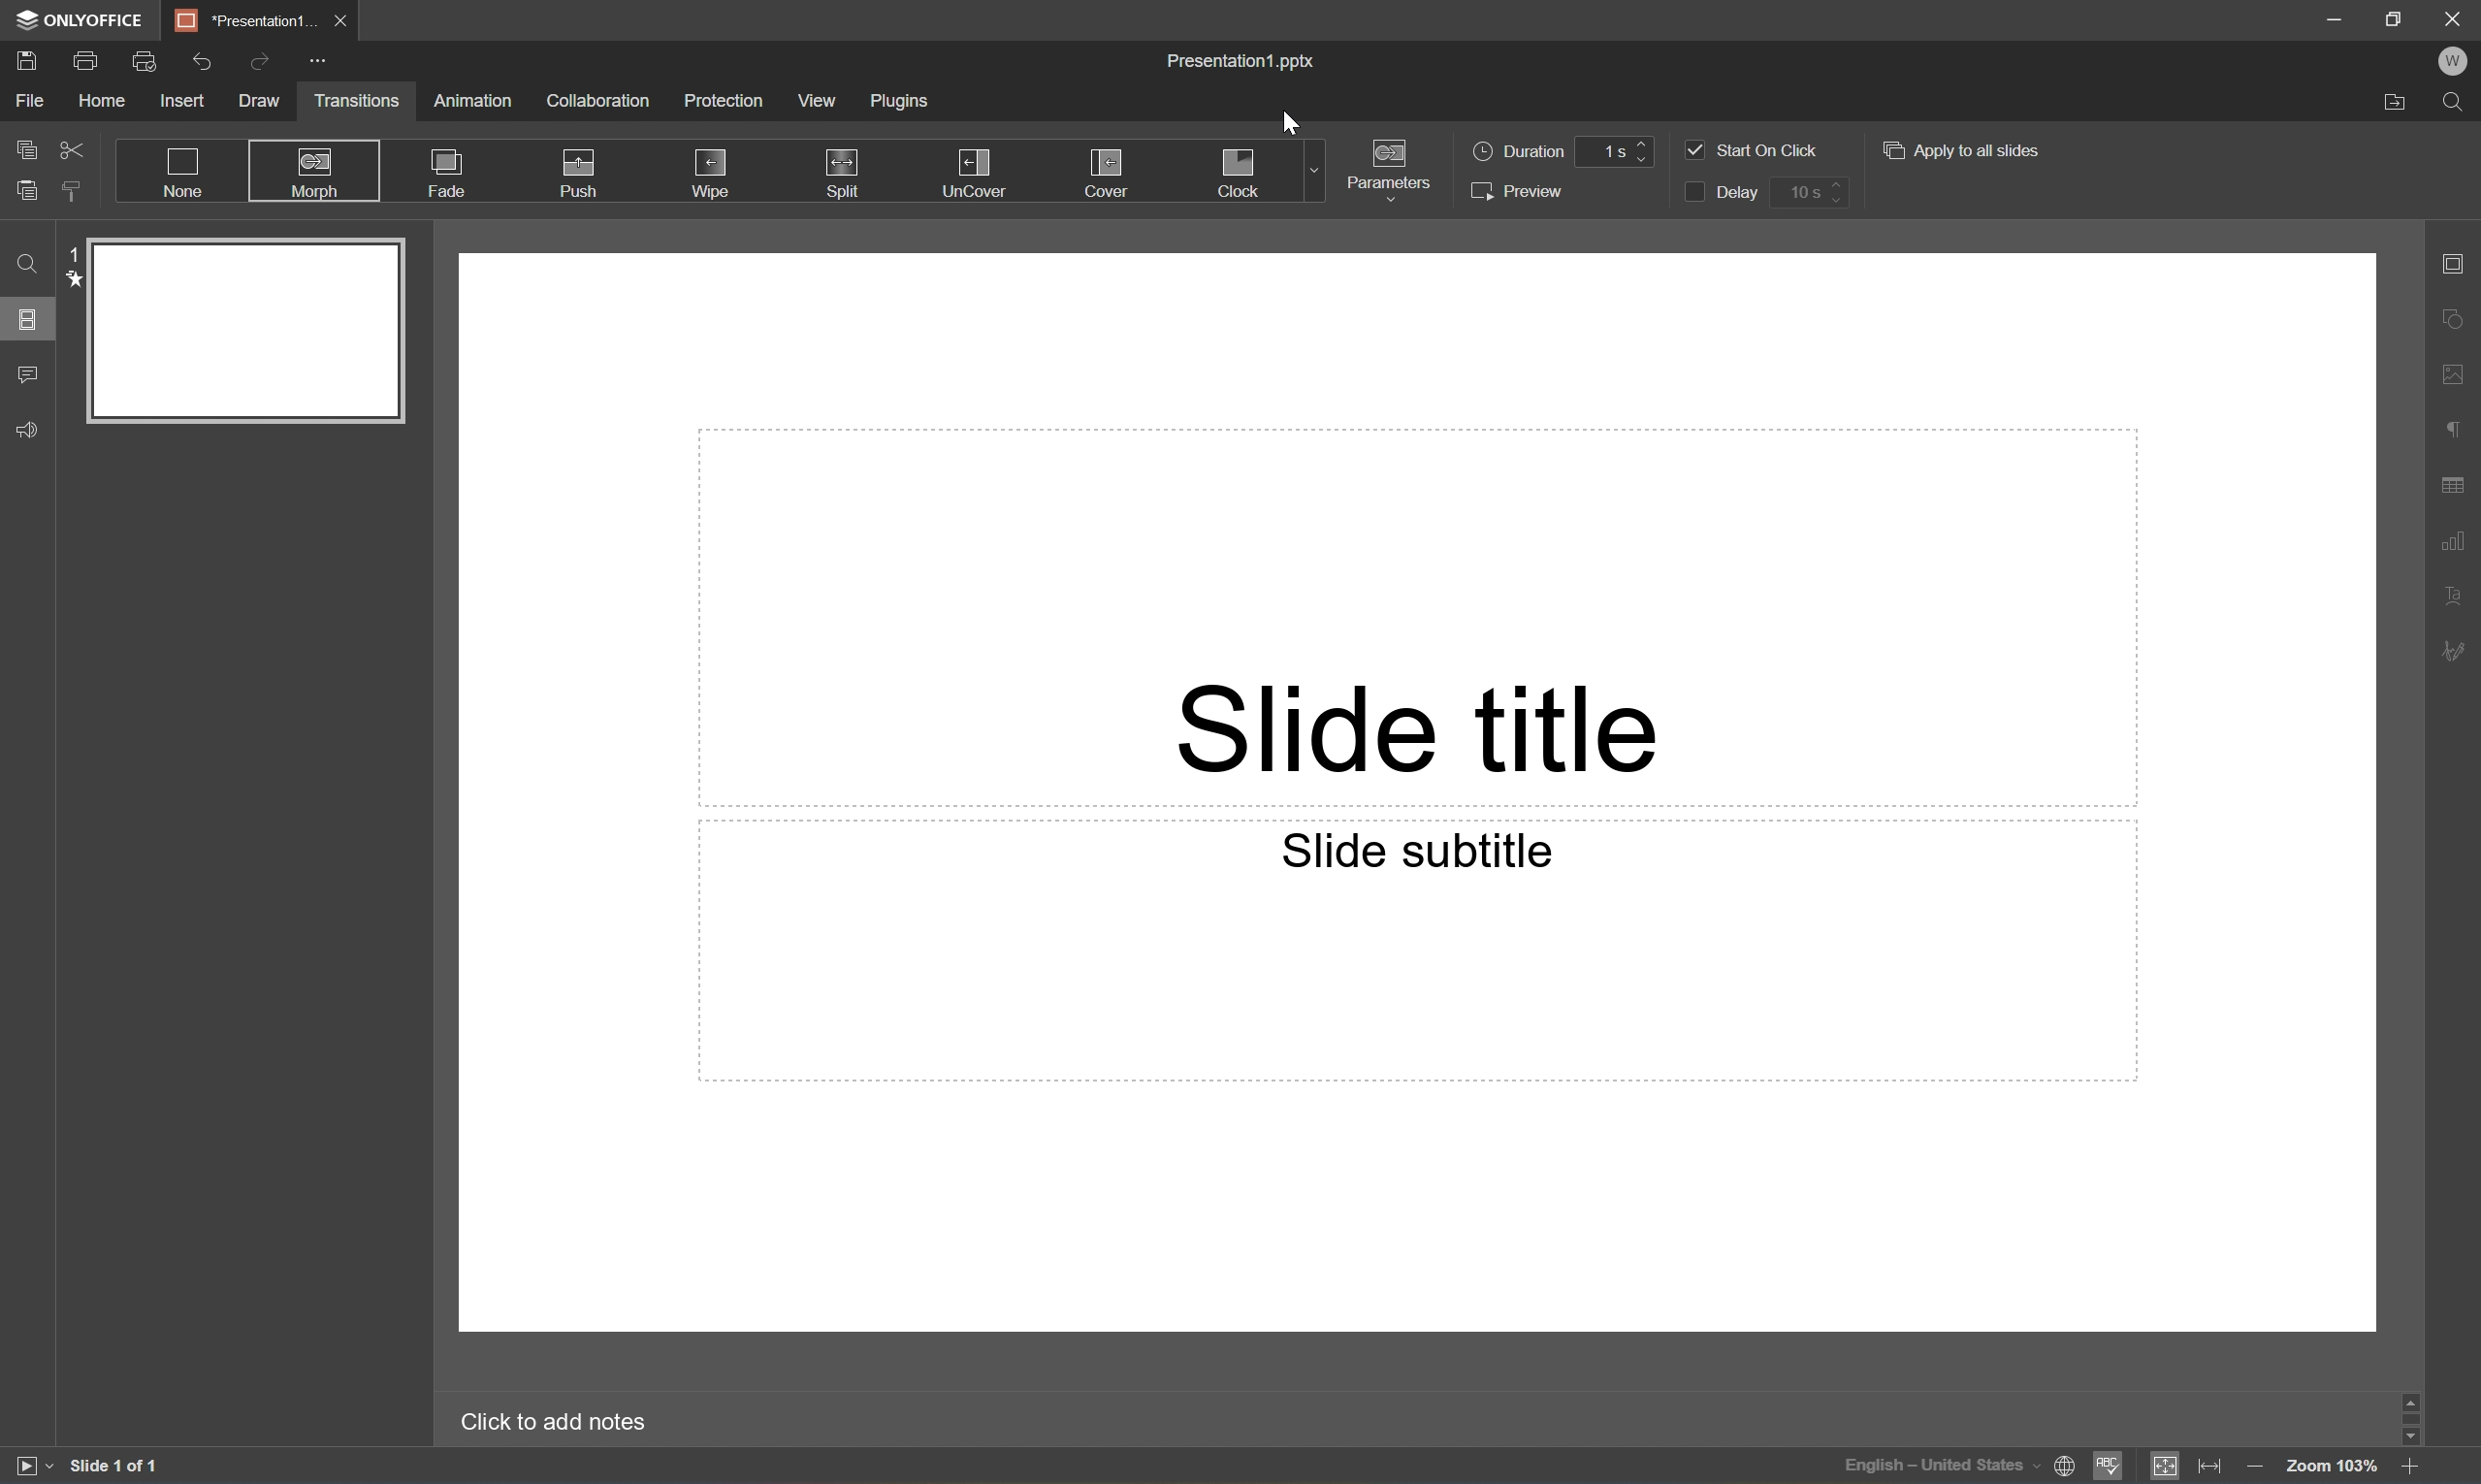  Describe the element at coordinates (817, 101) in the screenshot. I see `View` at that location.